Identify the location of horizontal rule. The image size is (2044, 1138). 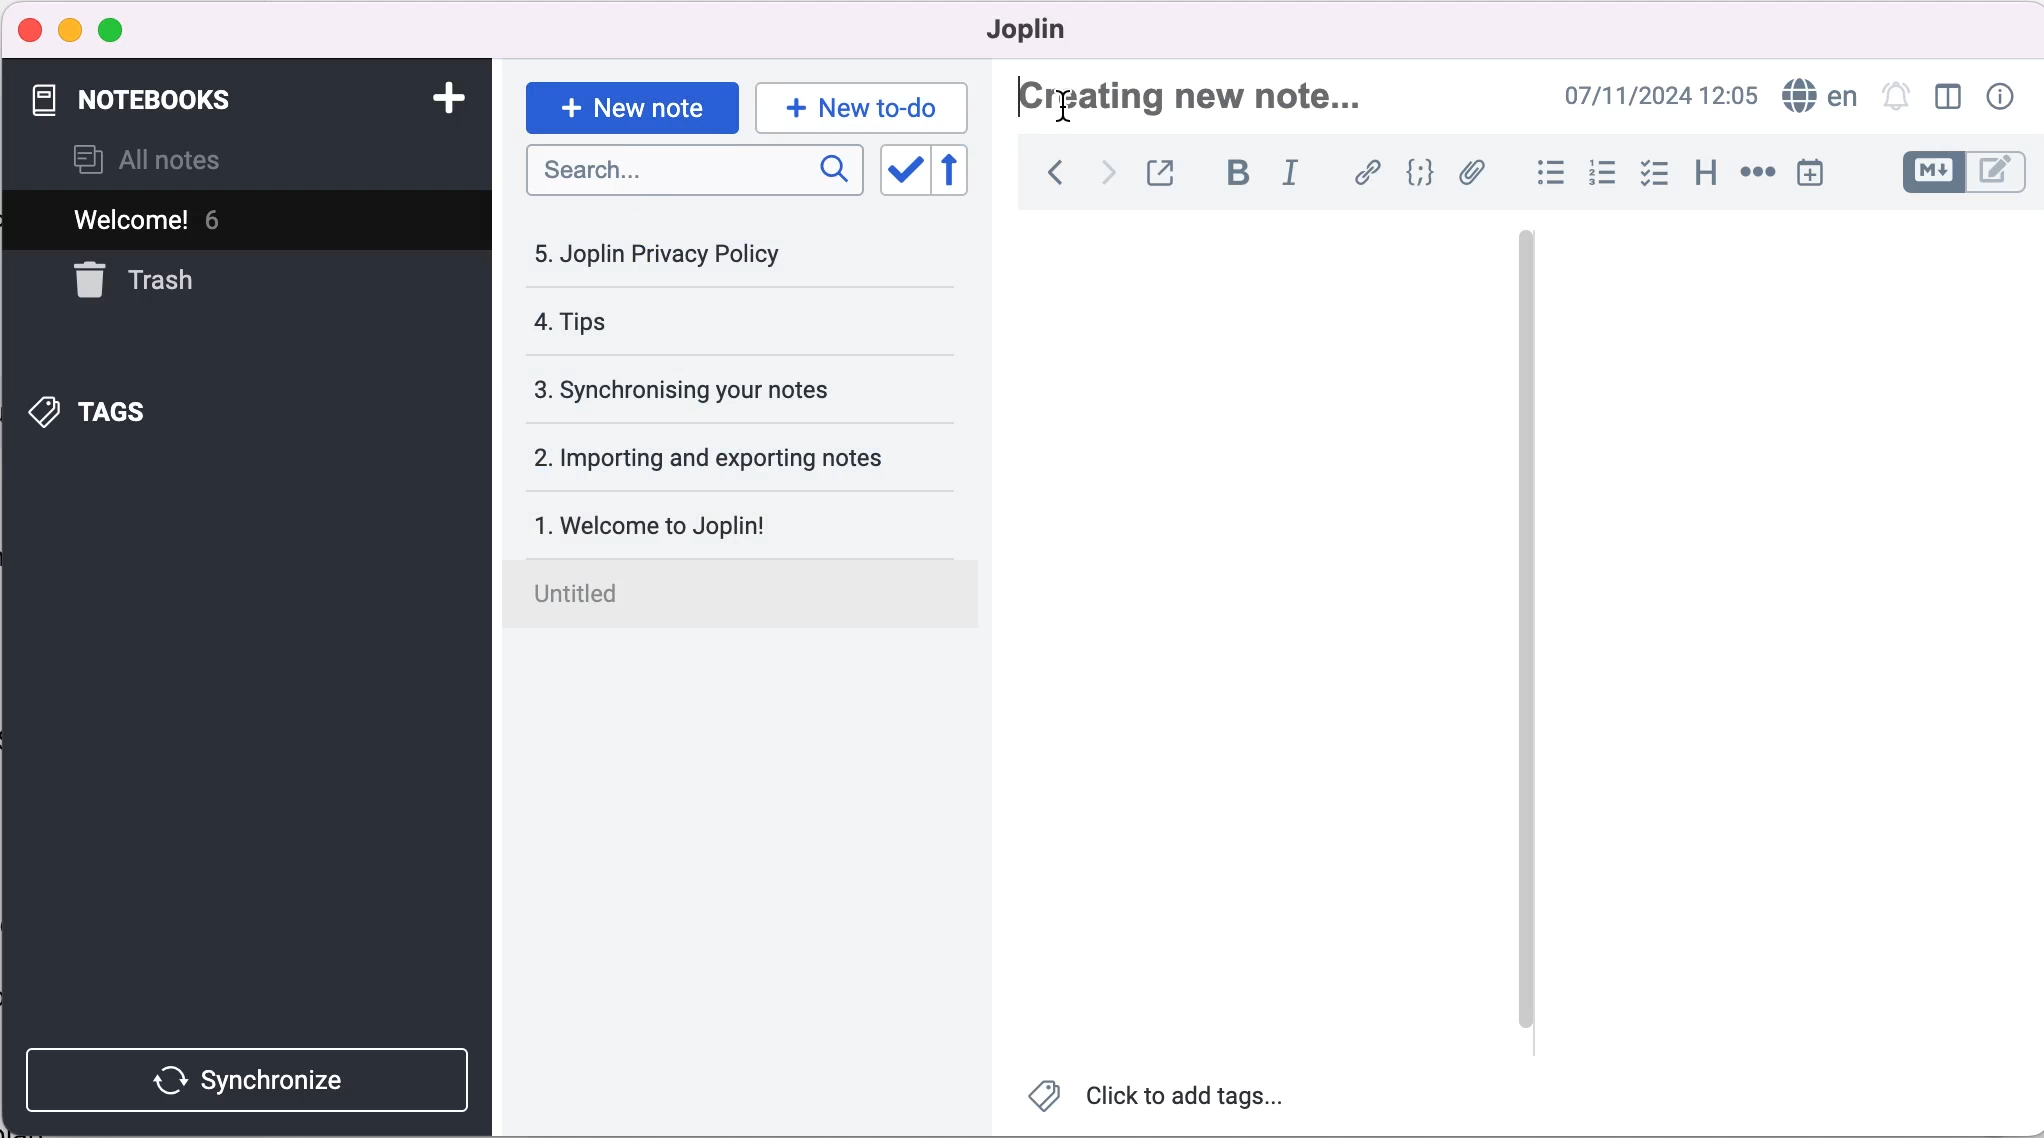
(1754, 173).